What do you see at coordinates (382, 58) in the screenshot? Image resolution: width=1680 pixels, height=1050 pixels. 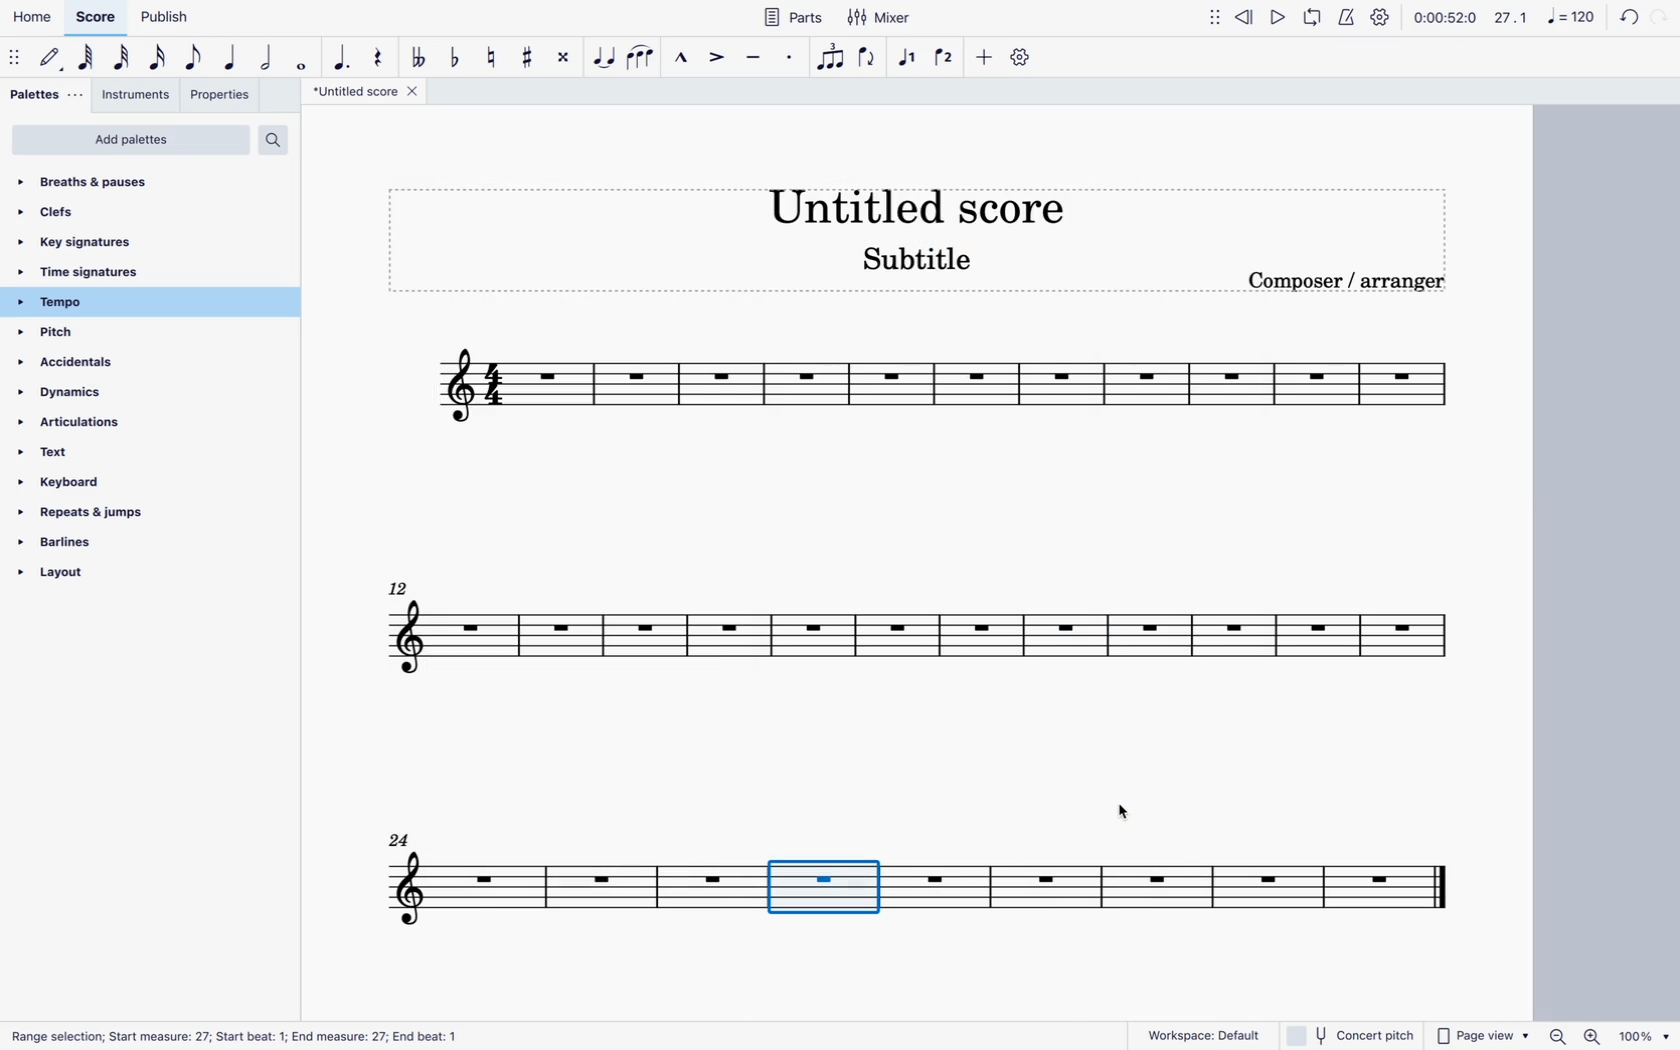 I see `rest` at bounding box center [382, 58].